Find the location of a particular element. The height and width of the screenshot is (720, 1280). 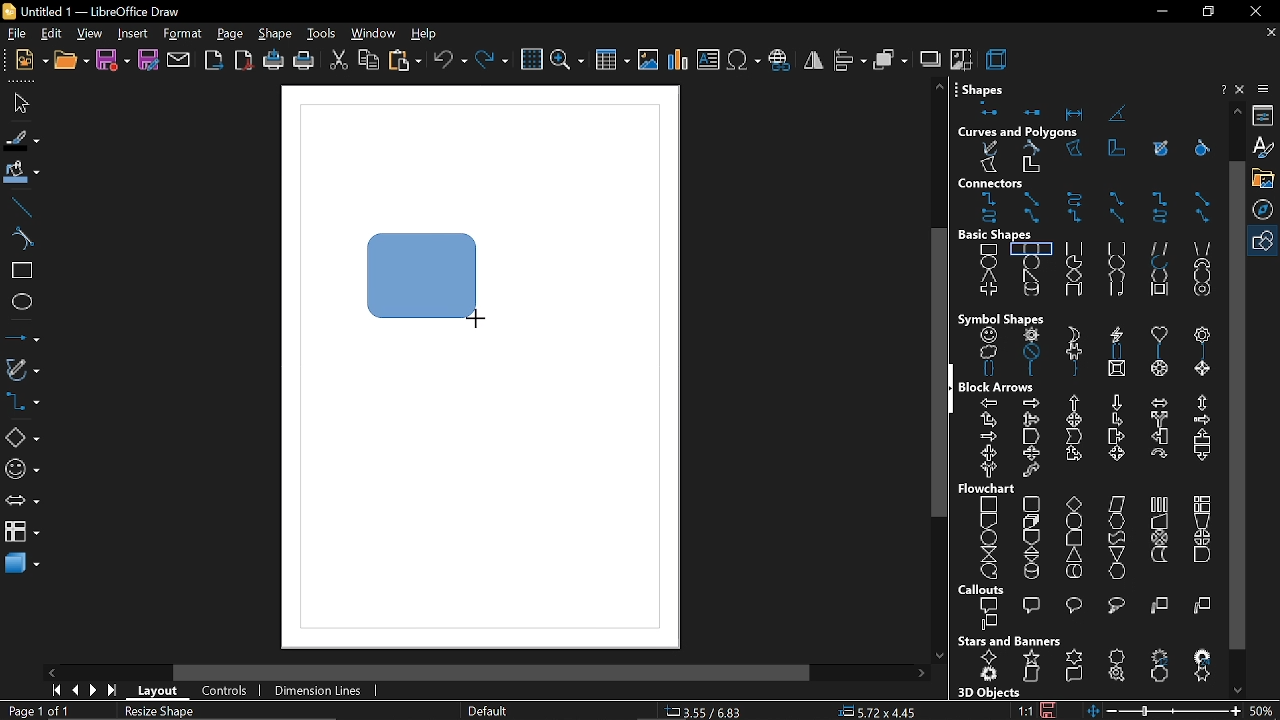

3D objects is located at coordinates (987, 693).